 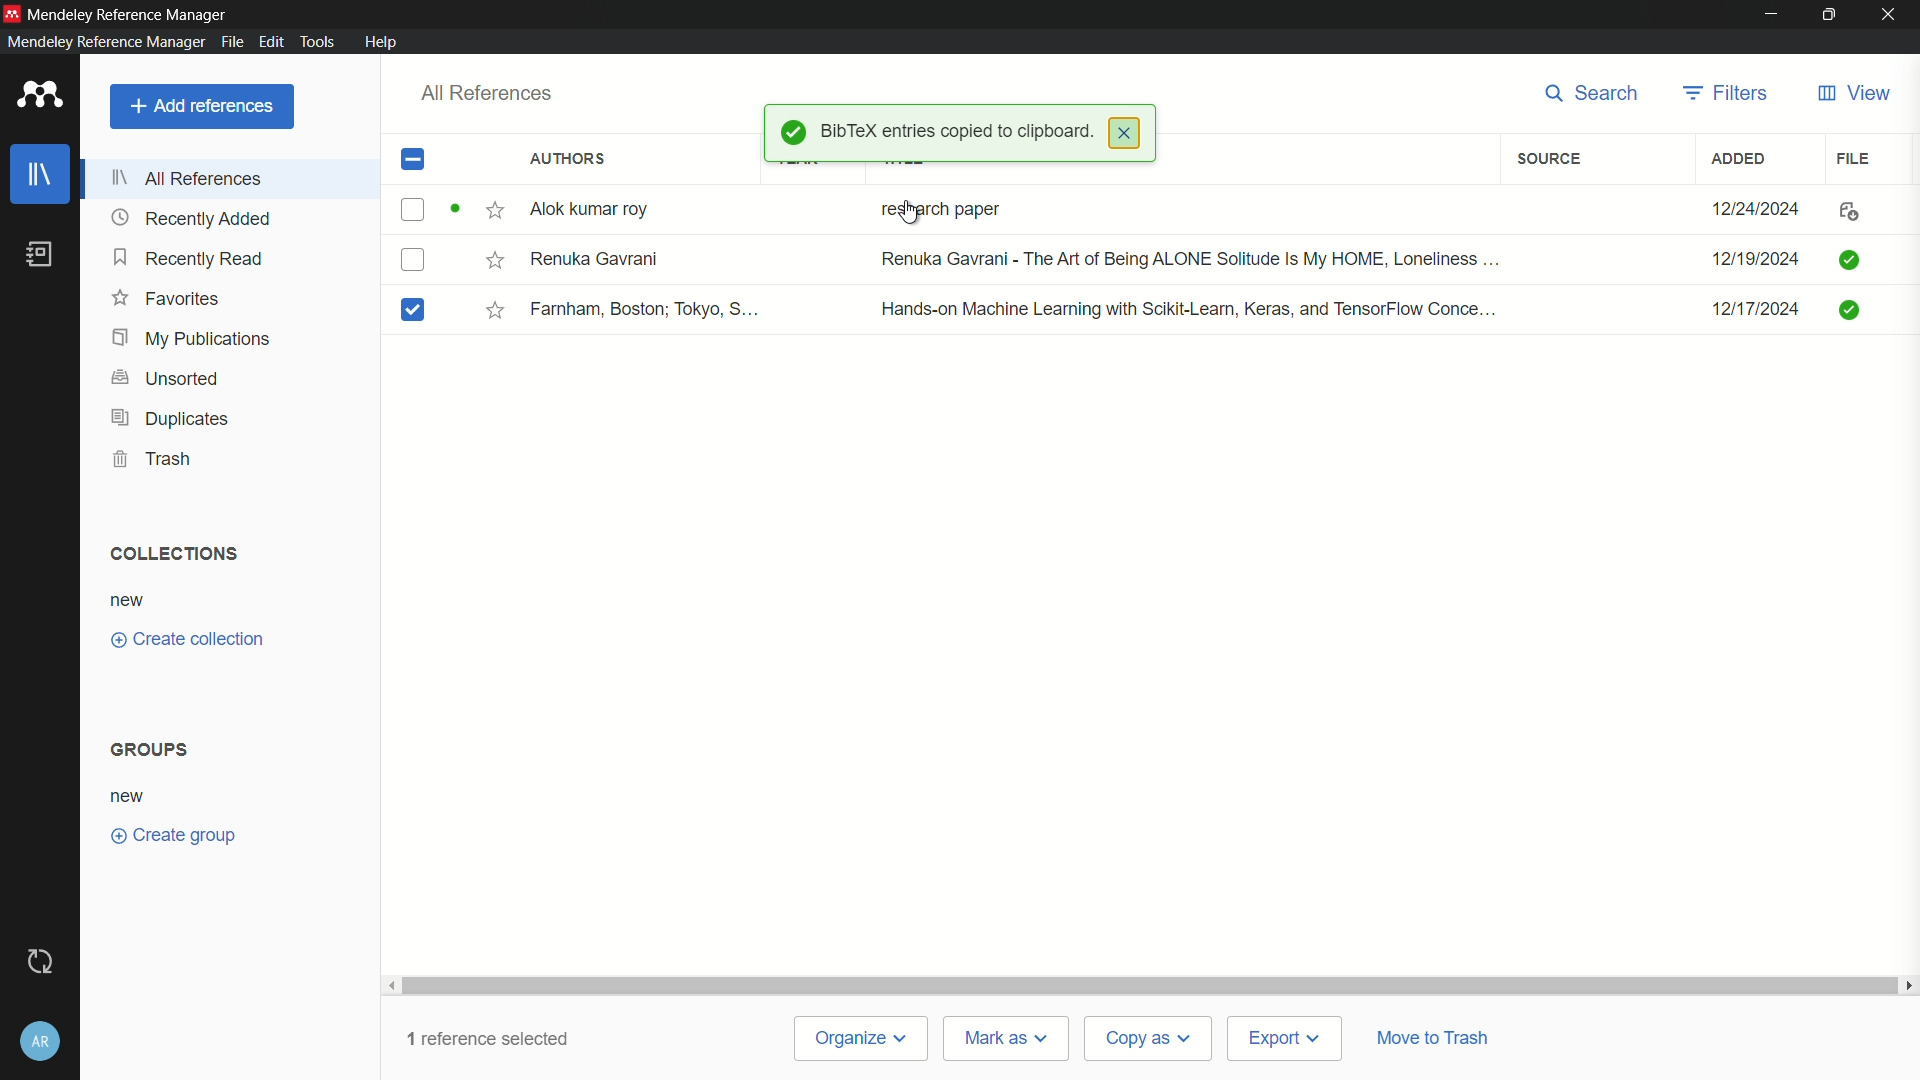 I want to click on Mark it star, so click(x=490, y=261).